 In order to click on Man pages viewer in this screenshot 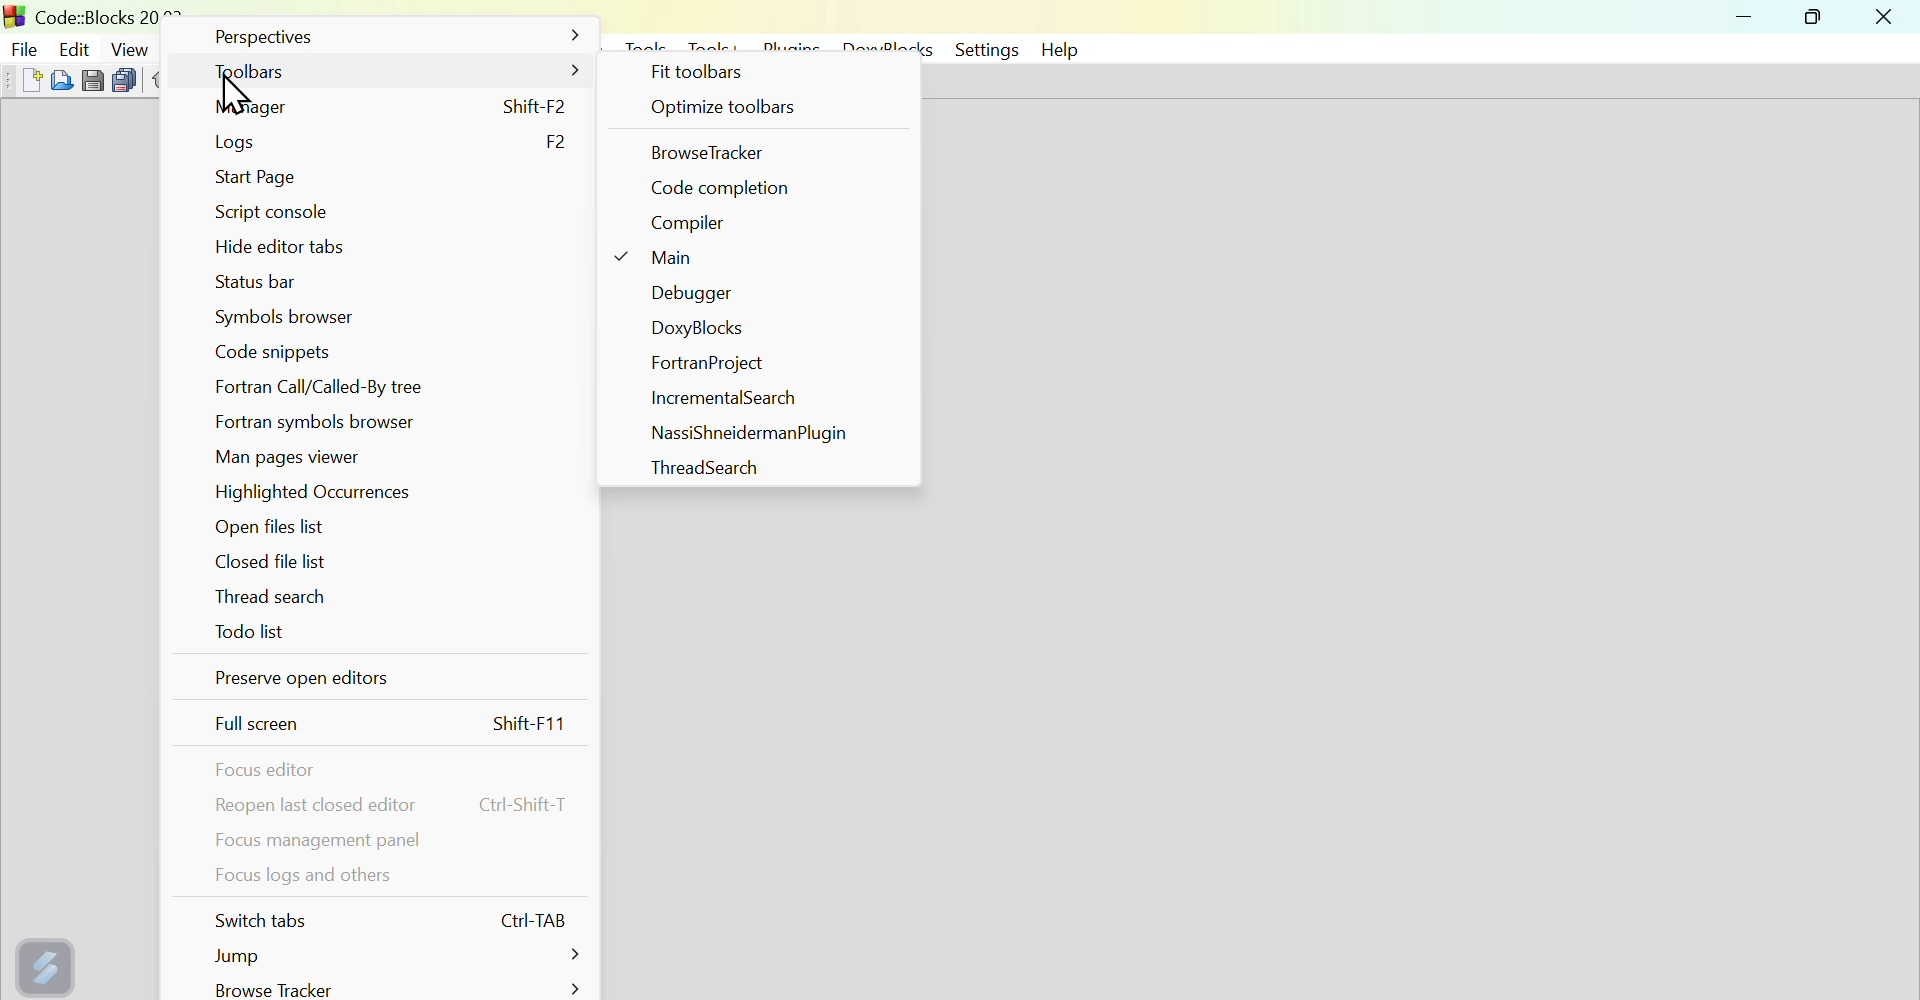, I will do `click(293, 456)`.